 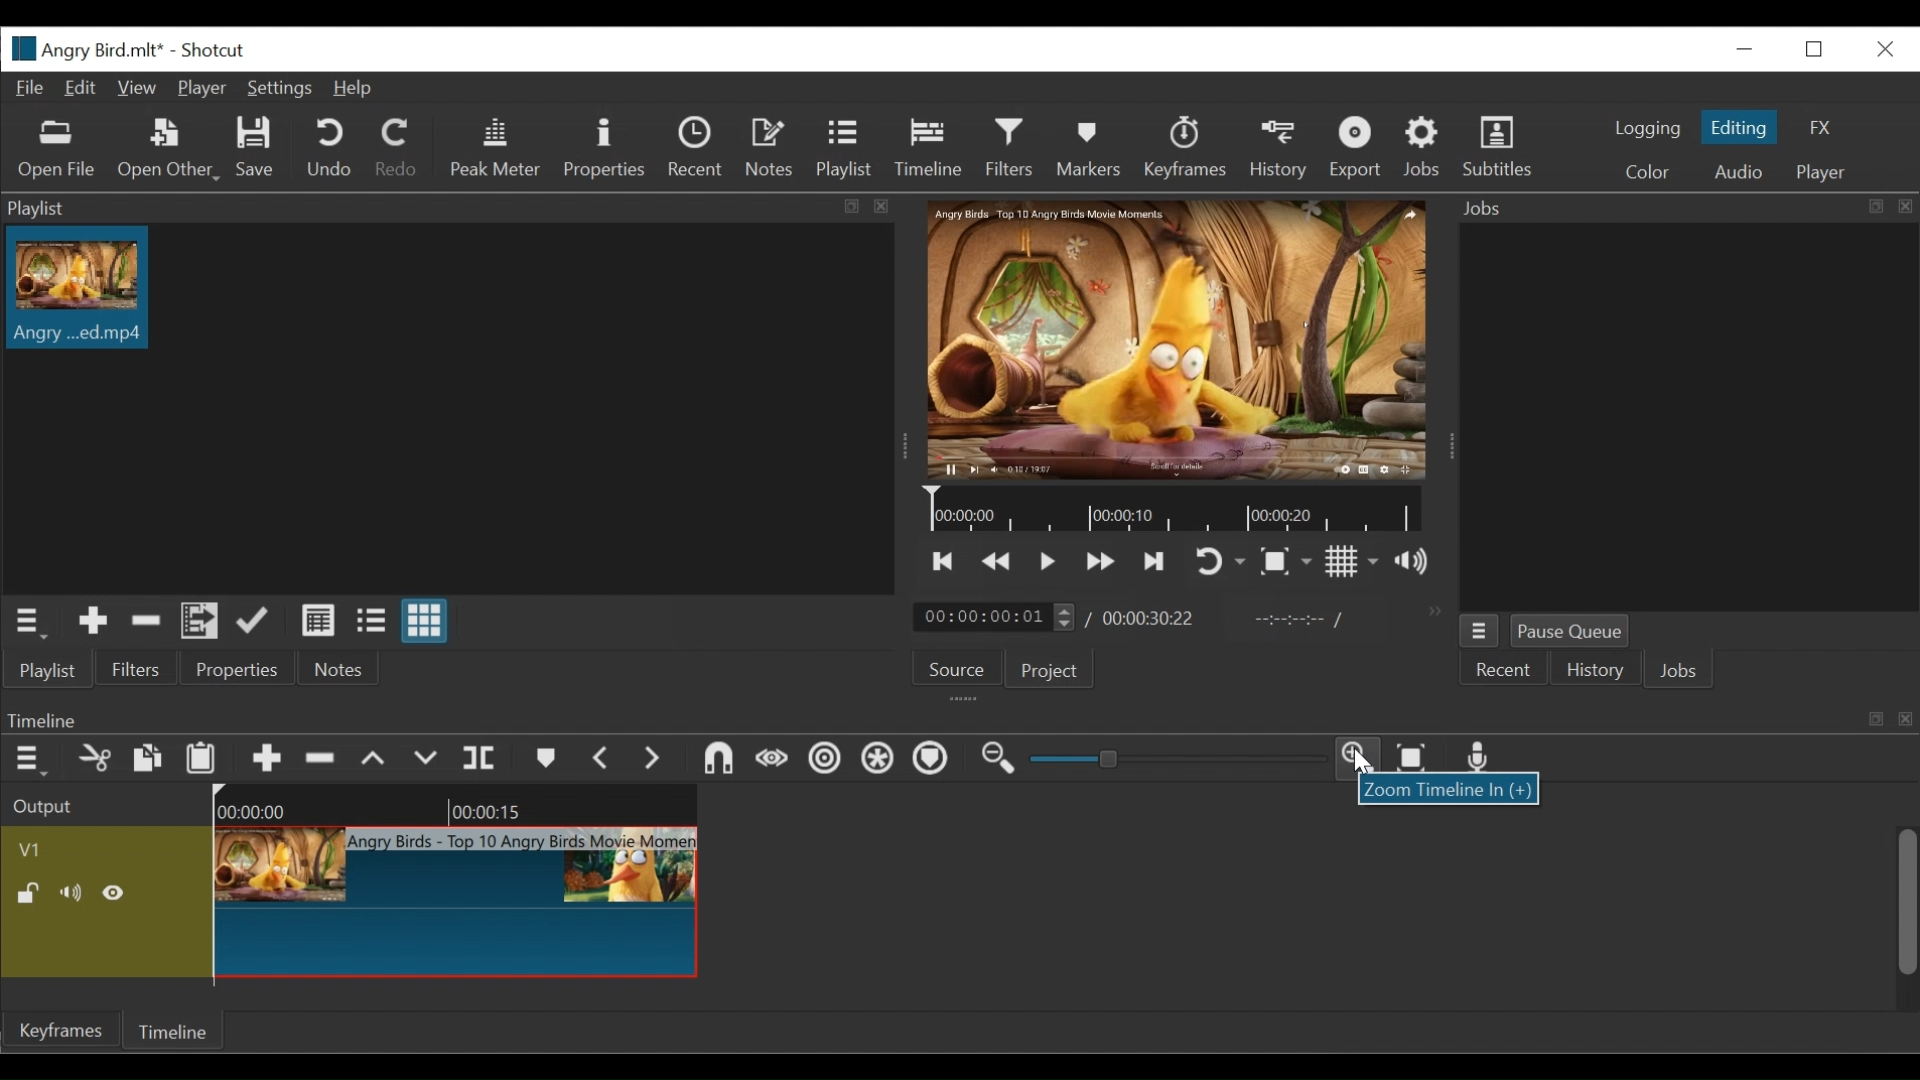 What do you see at coordinates (28, 89) in the screenshot?
I see `File` at bounding box center [28, 89].